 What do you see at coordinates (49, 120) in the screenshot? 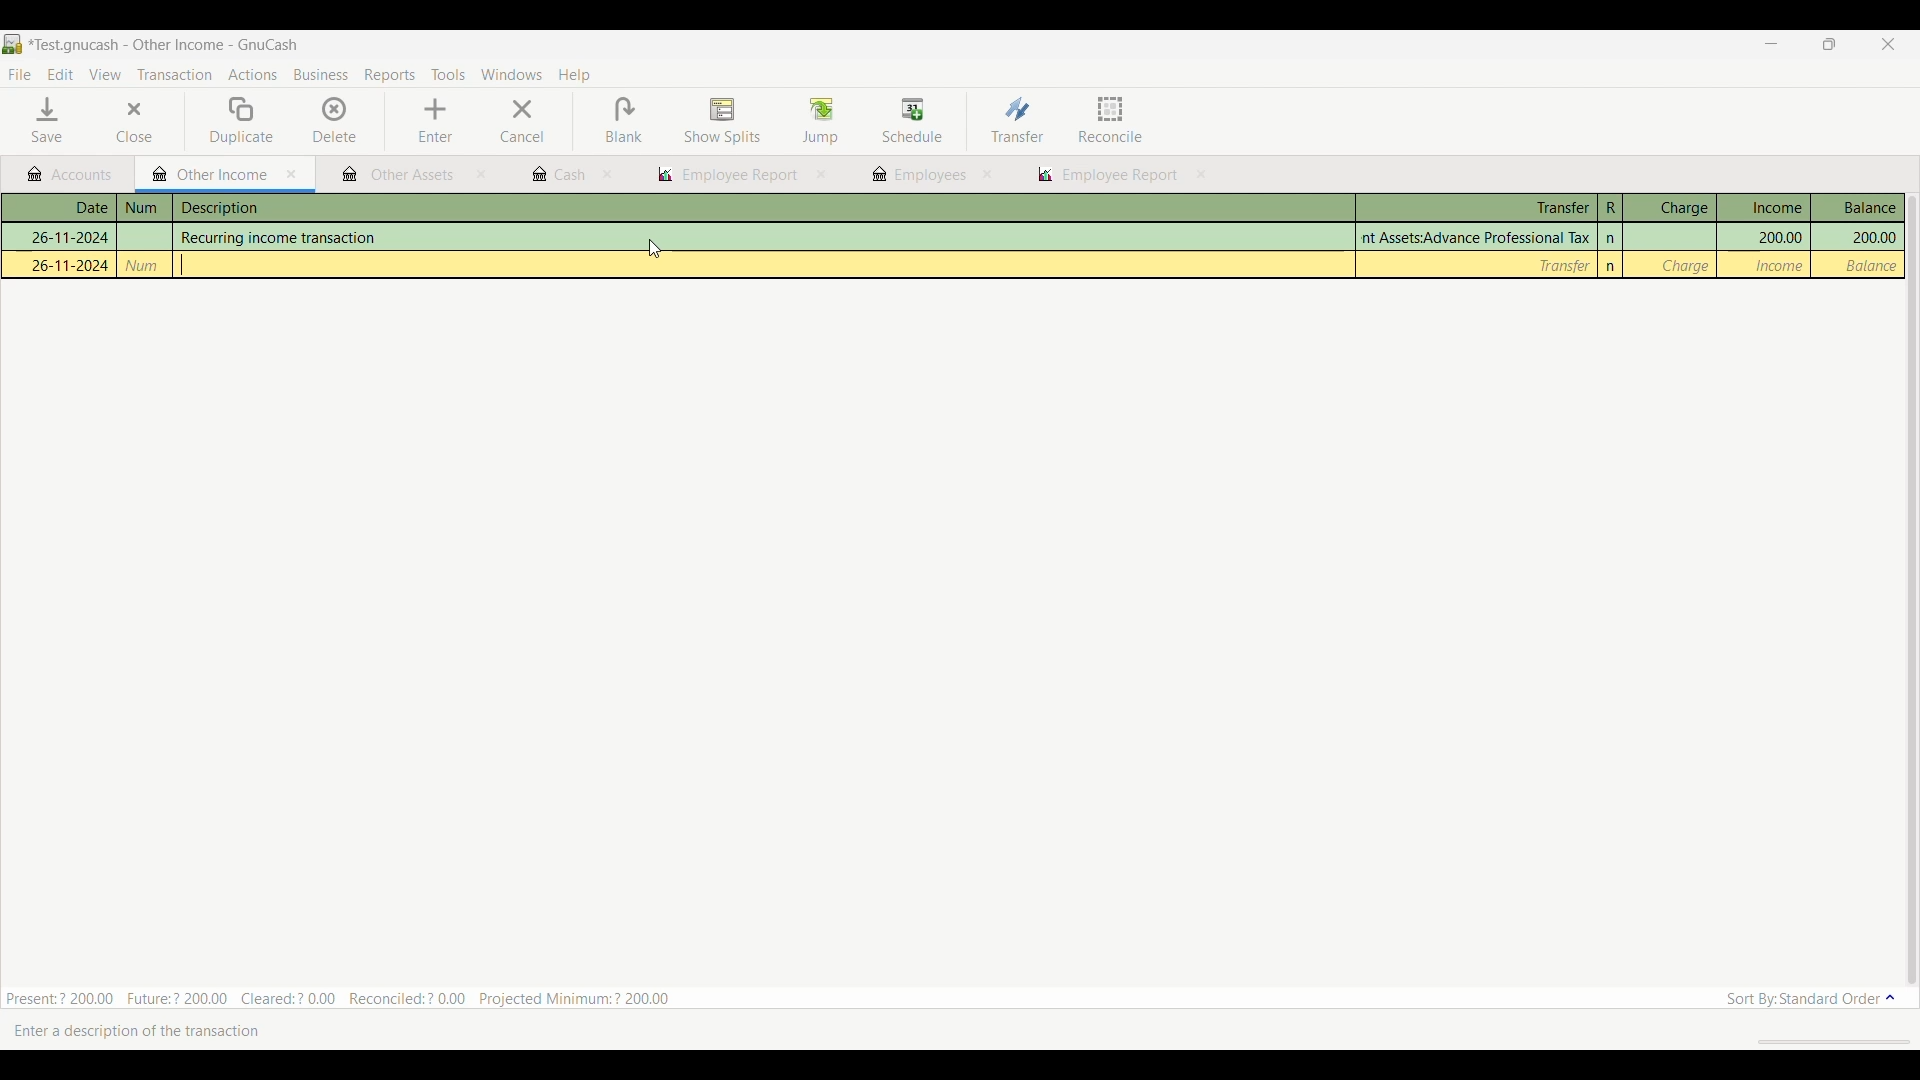
I see `Save menu` at bounding box center [49, 120].